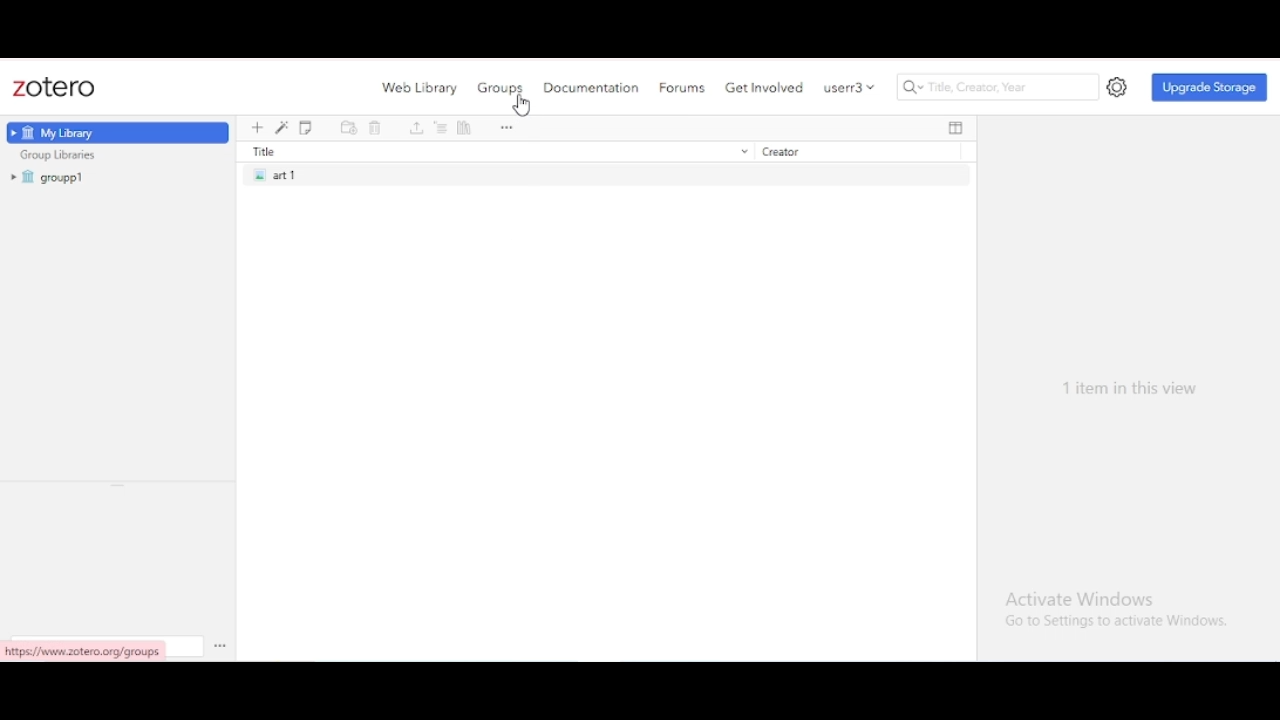 This screenshot has height=720, width=1280. Describe the element at coordinates (606, 175) in the screenshot. I see `art 1` at that location.